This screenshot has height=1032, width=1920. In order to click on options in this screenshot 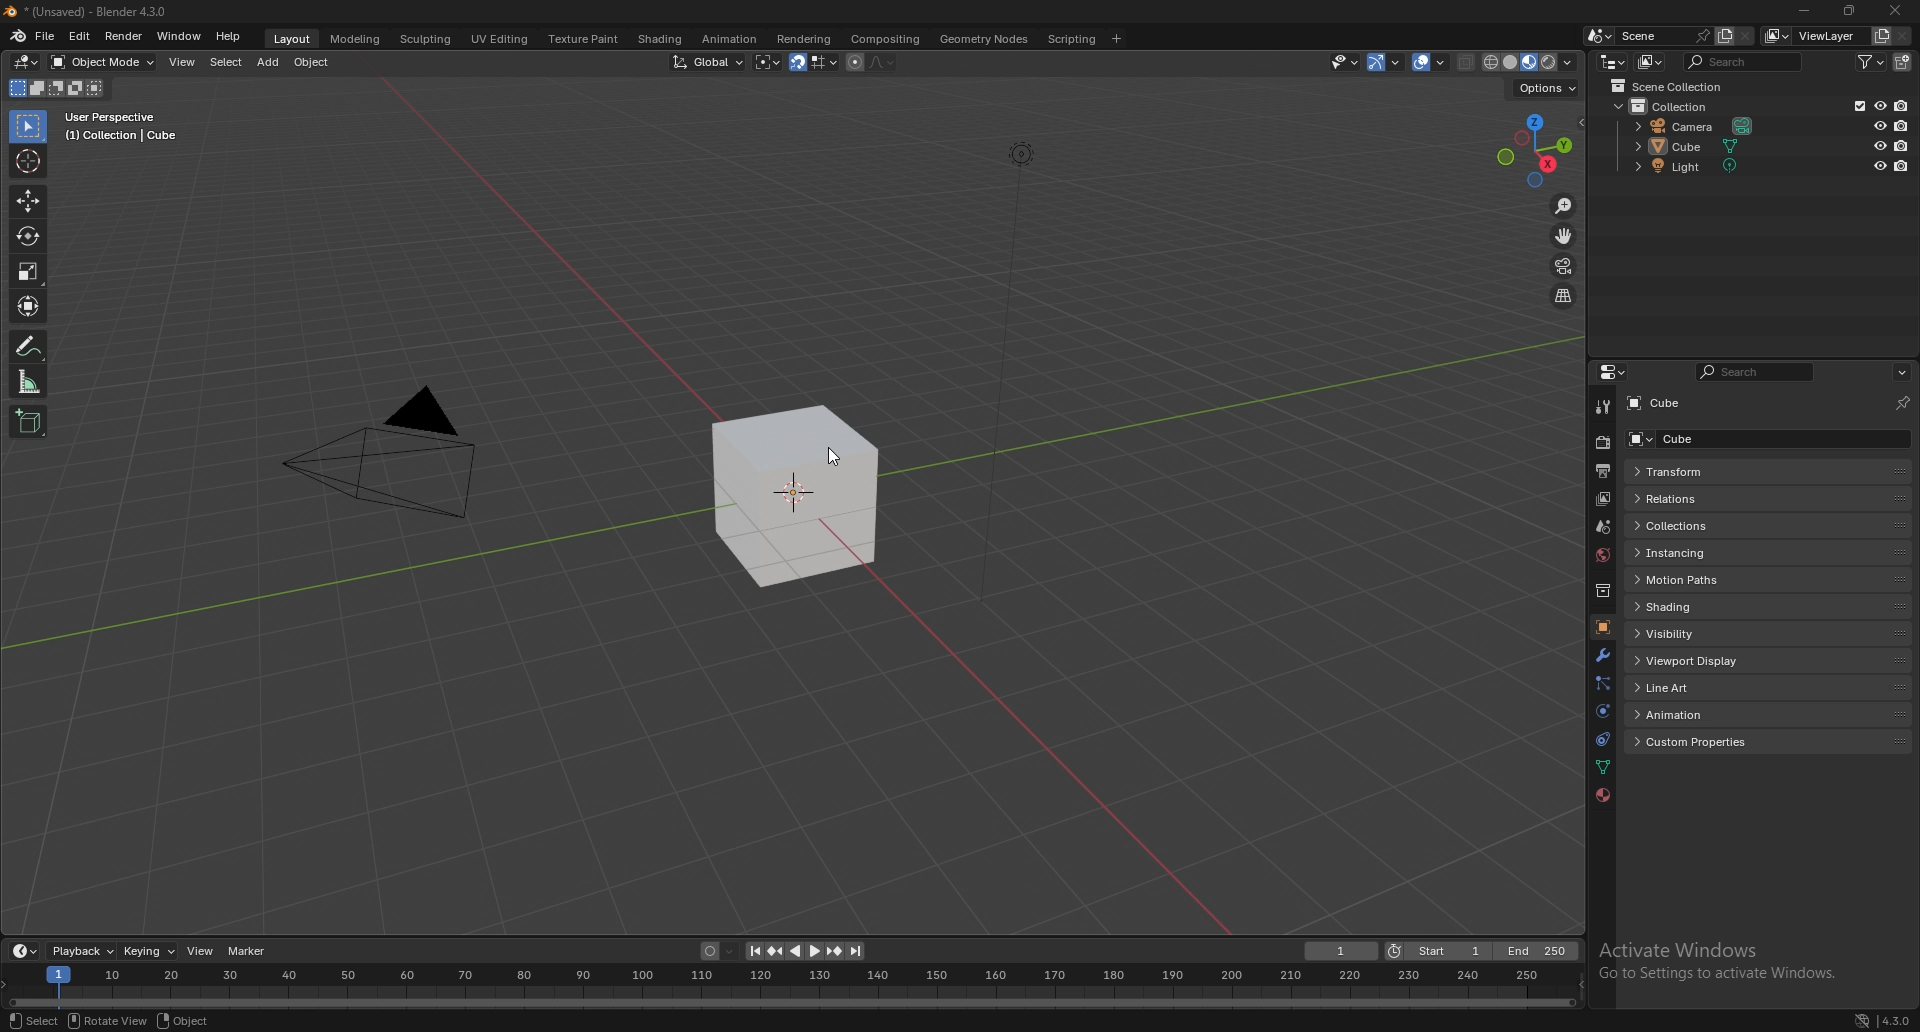, I will do `click(1901, 372)`.